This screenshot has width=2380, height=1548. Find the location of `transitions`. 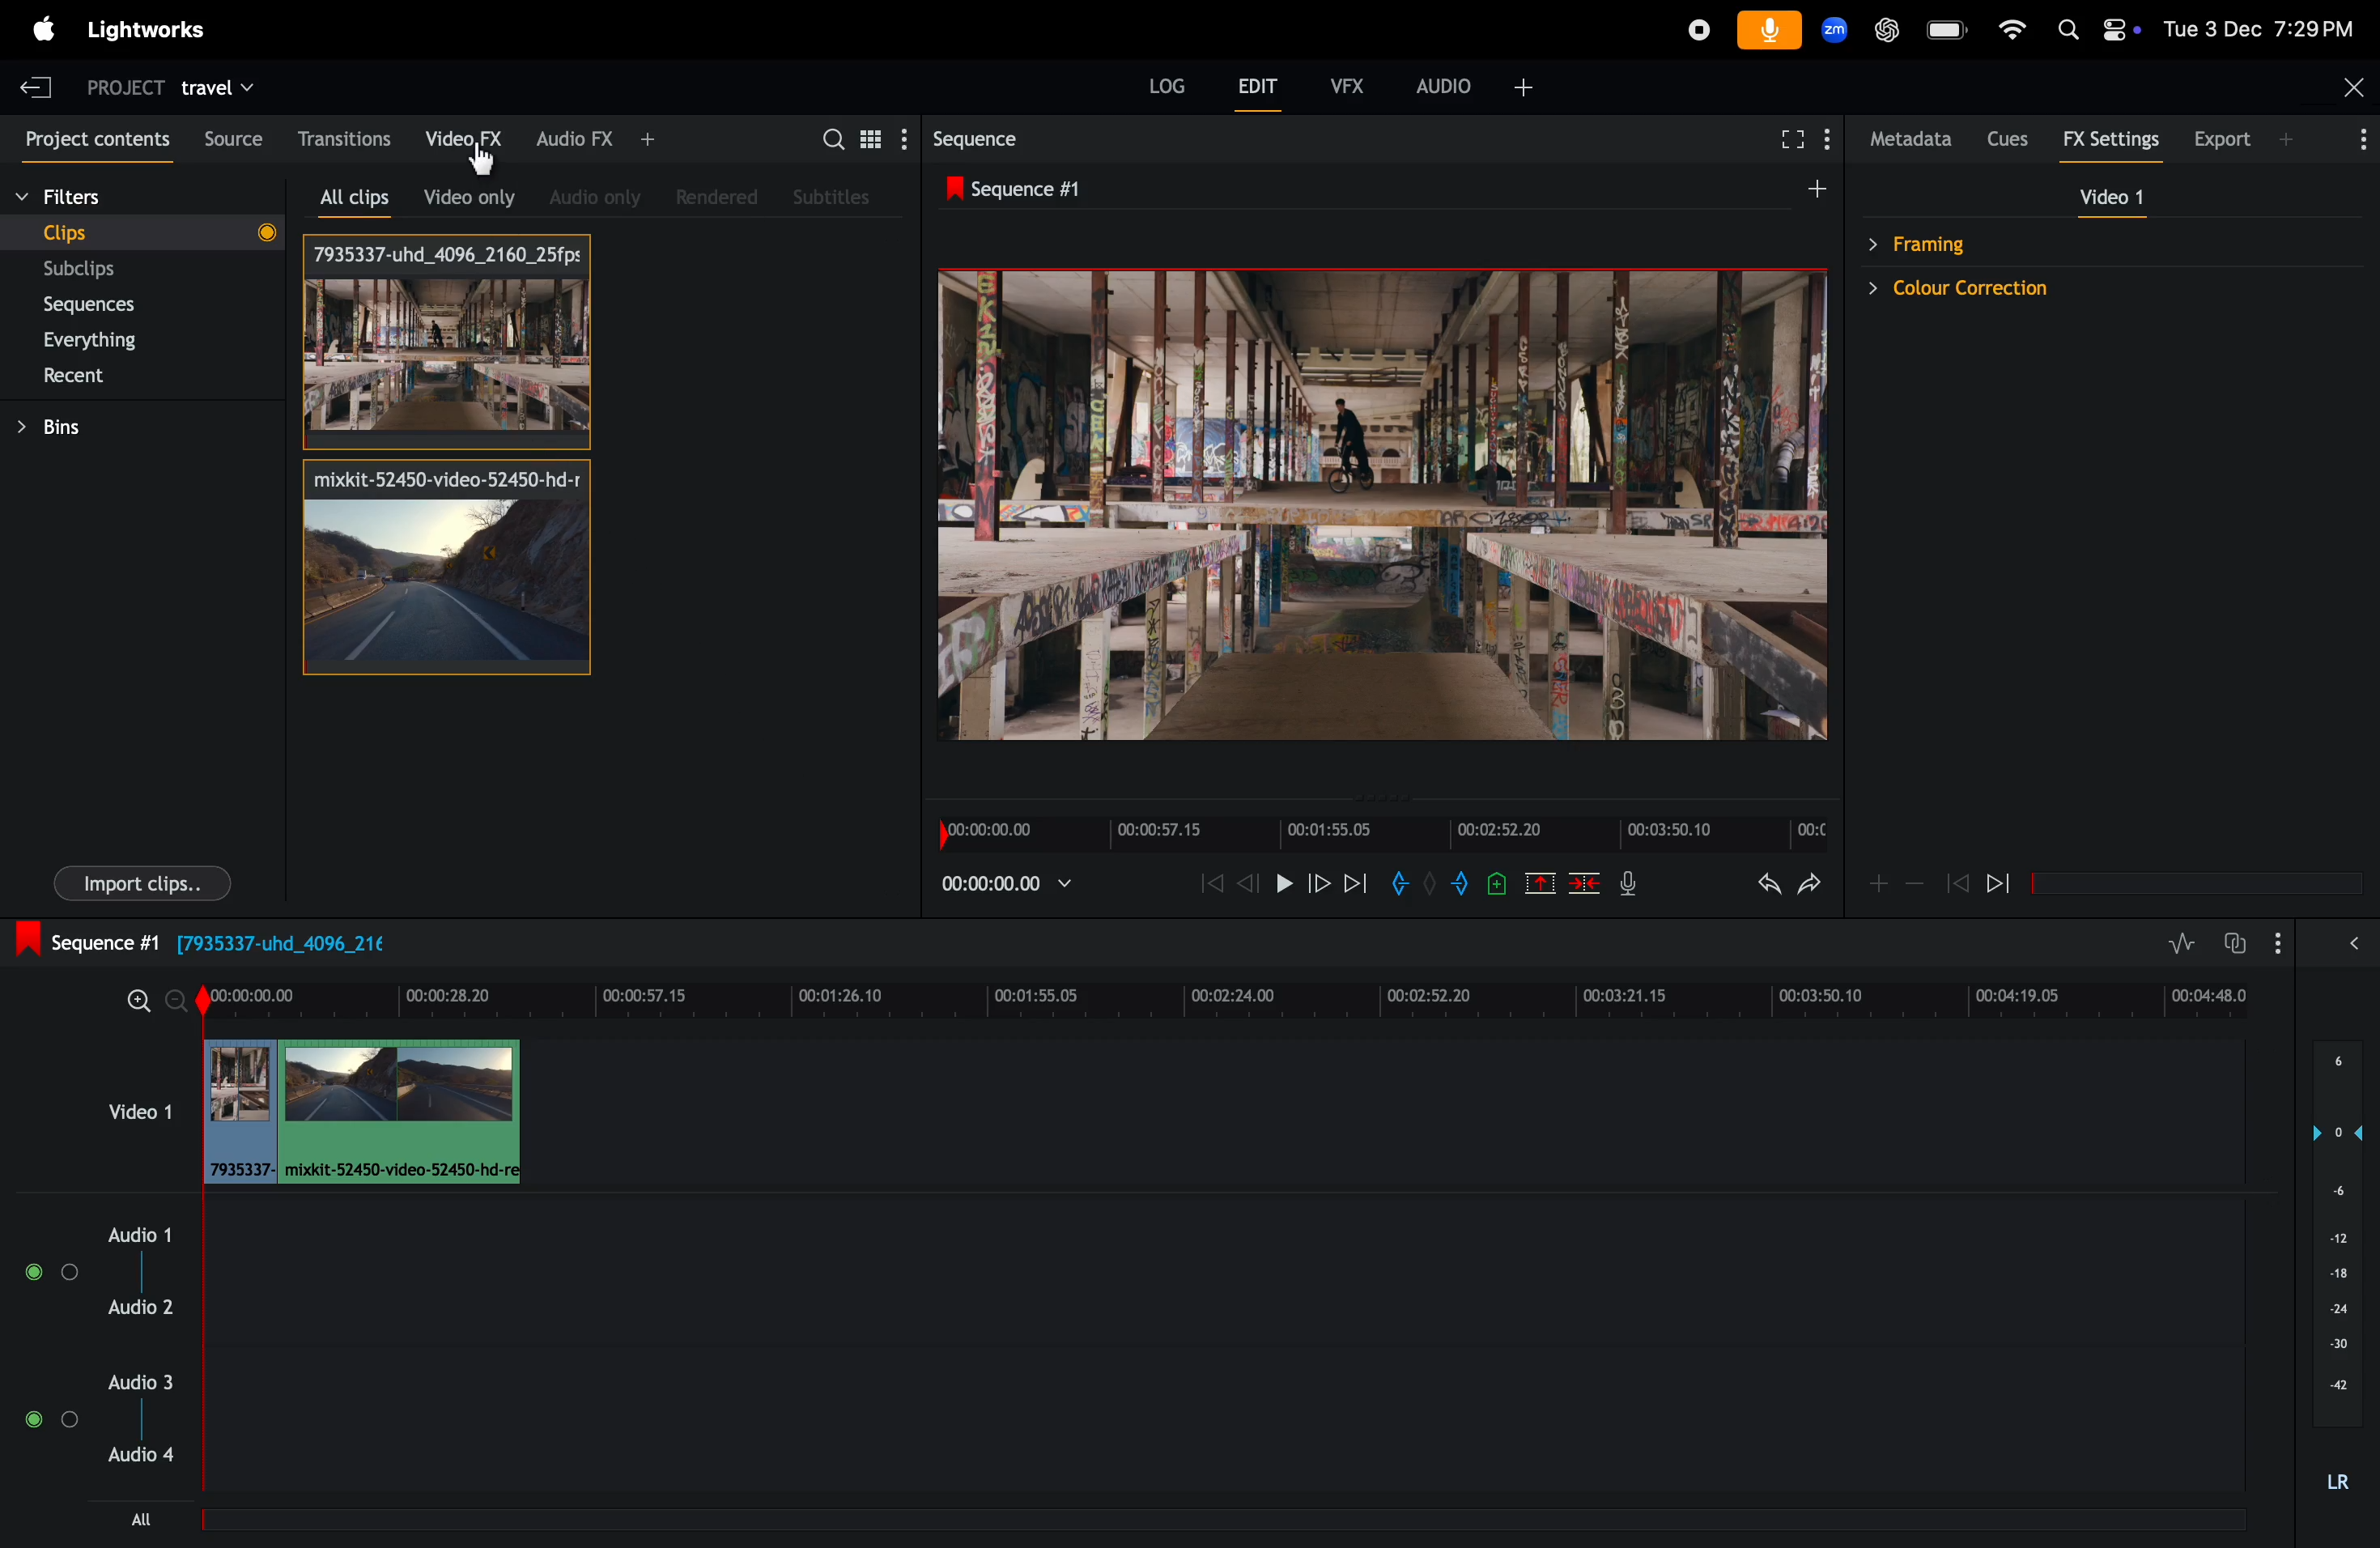

transitions is located at coordinates (343, 135).